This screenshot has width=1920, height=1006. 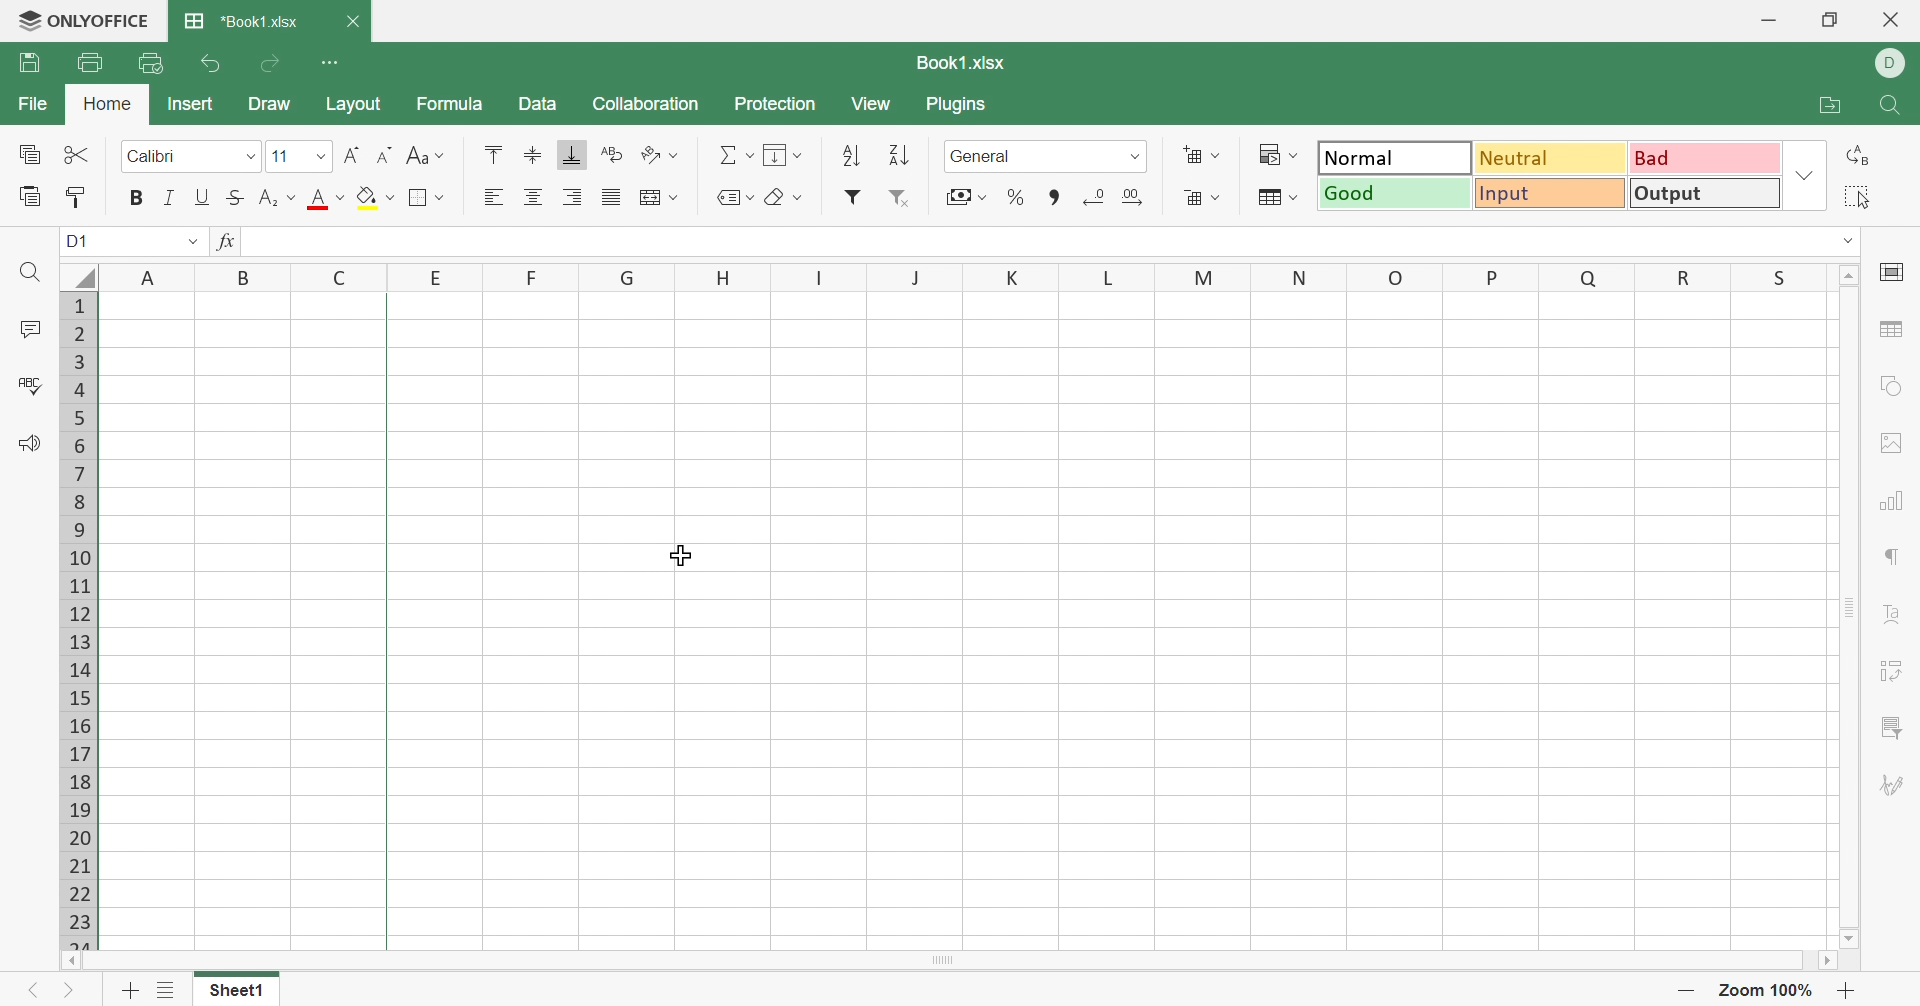 What do you see at coordinates (1894, 783) in the screenshot?
I see `Signature settings` at bounding box center [1894, 783].